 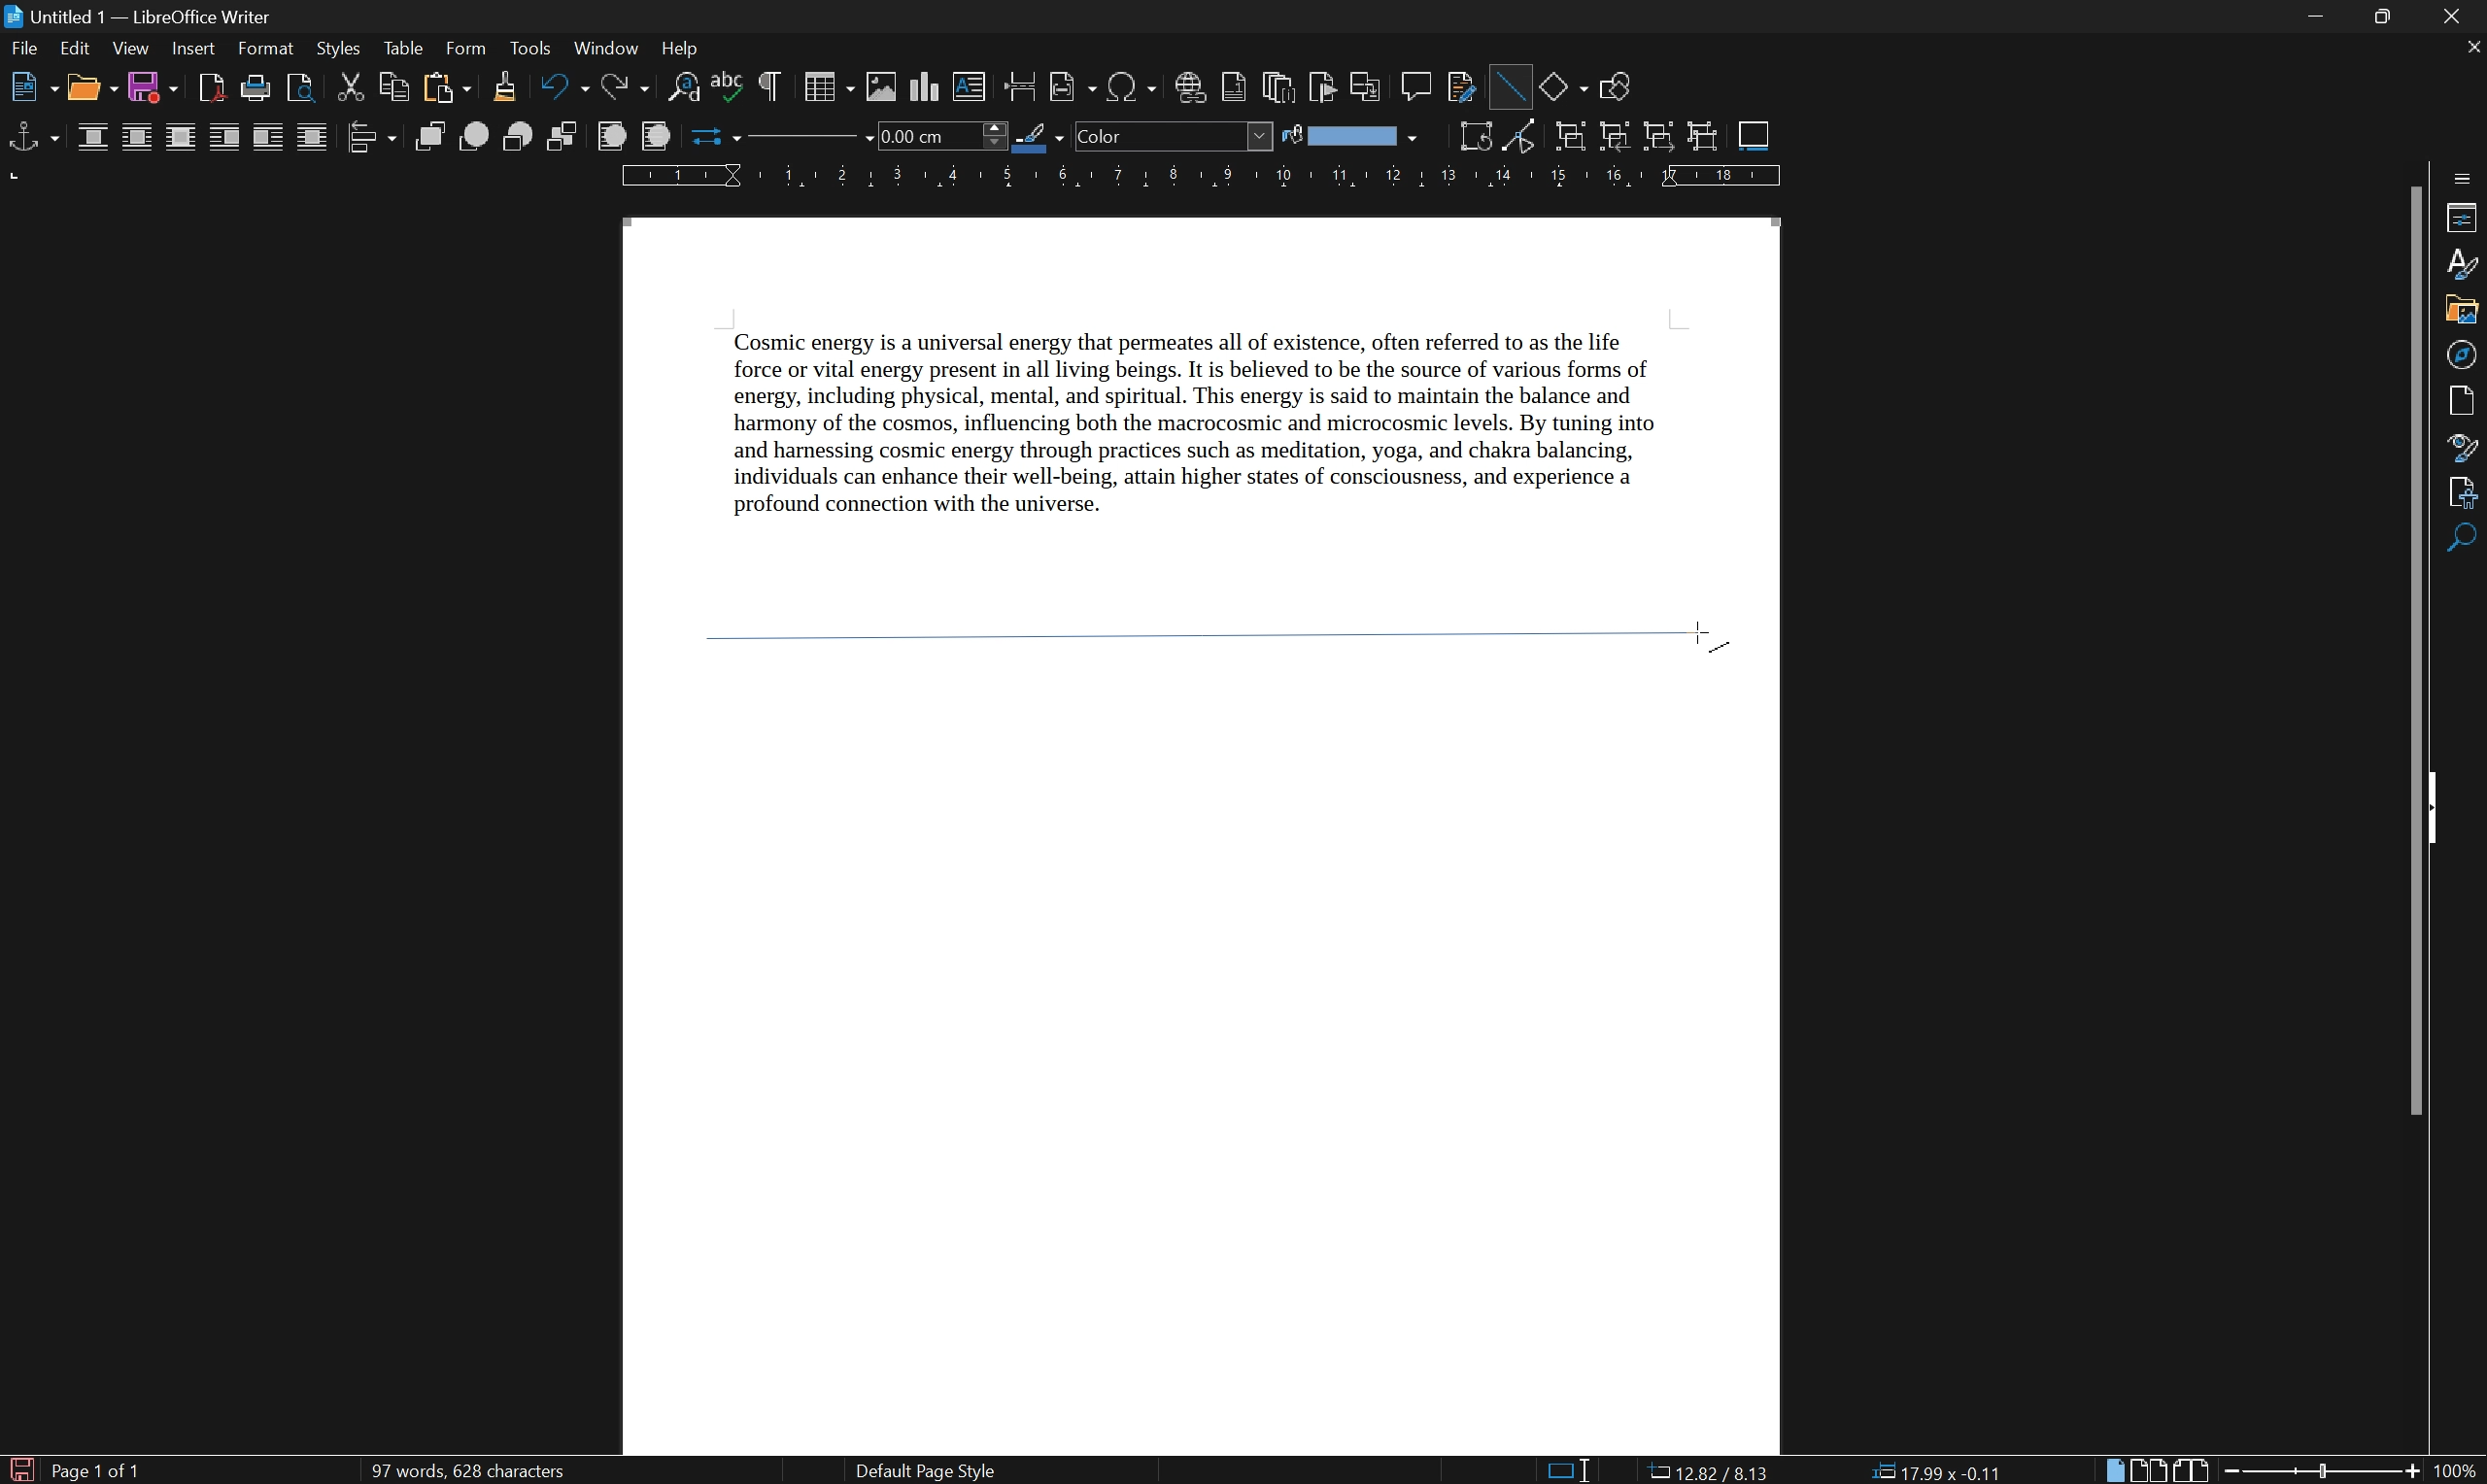 I want to click on insert hyperlink, so click(x=1191, y=87).